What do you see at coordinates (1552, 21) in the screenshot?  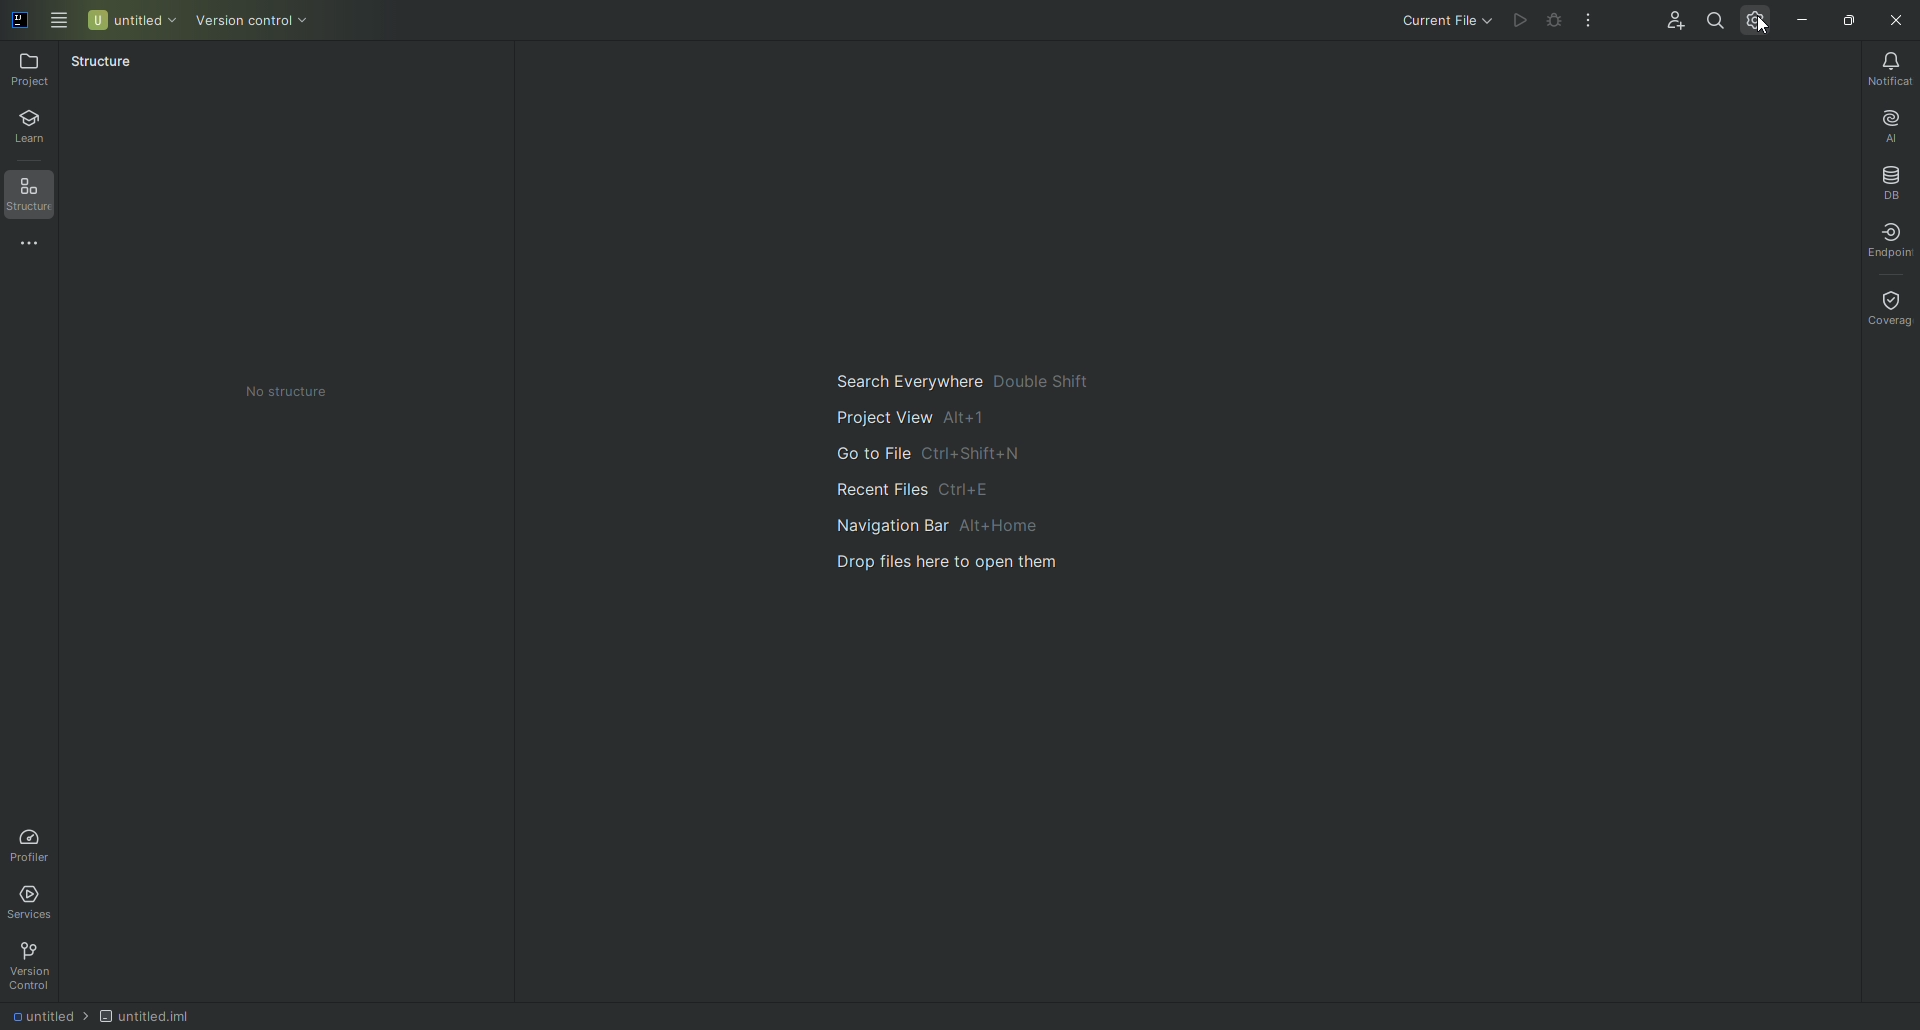 I see `Debug` at bounding box center [1552, 21].